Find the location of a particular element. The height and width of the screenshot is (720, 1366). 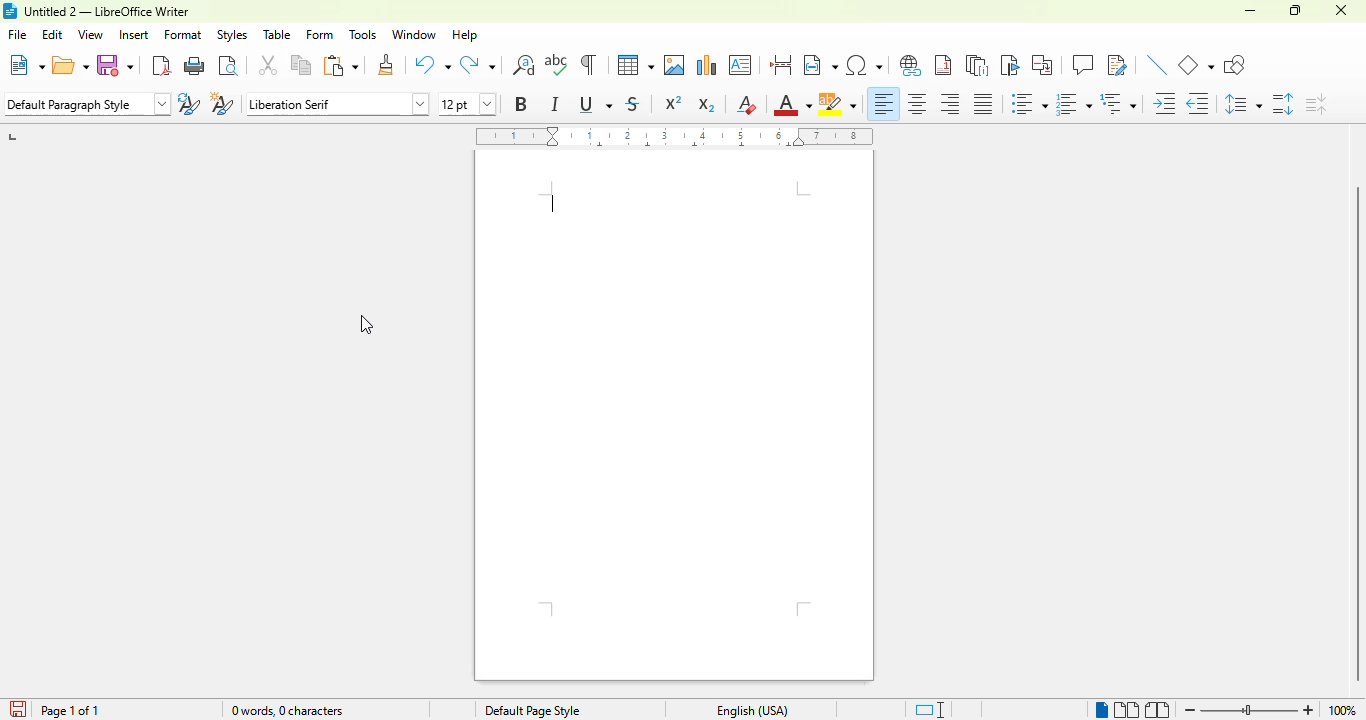

standard selection is located at coordinates (930, 710).